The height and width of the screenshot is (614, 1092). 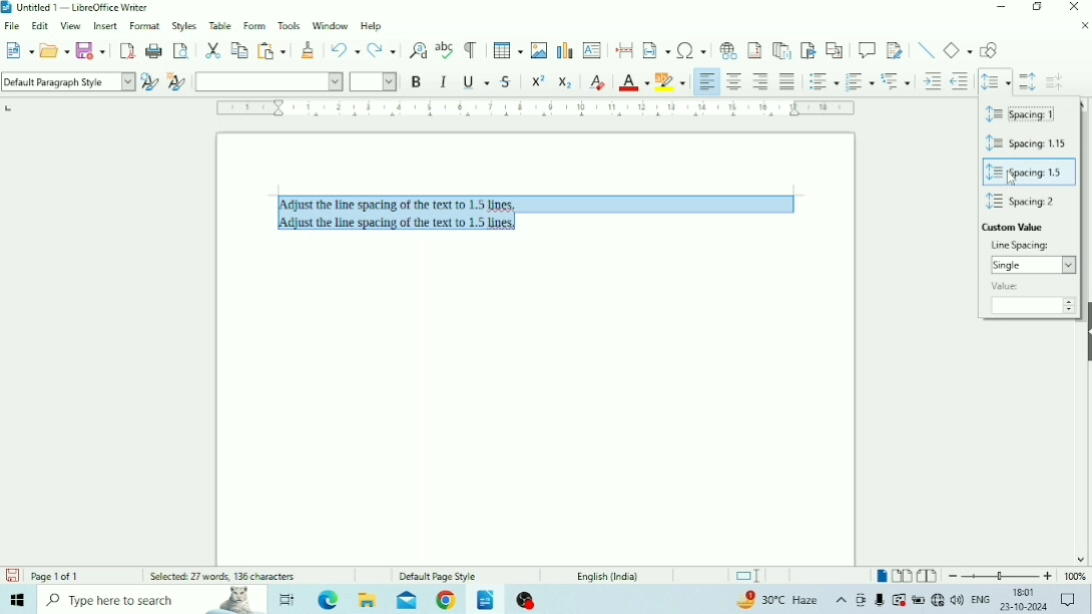 What do you see at coordinates (475, 81) in the screenshot?
I see `Underline` at bounding box center [475, 81].